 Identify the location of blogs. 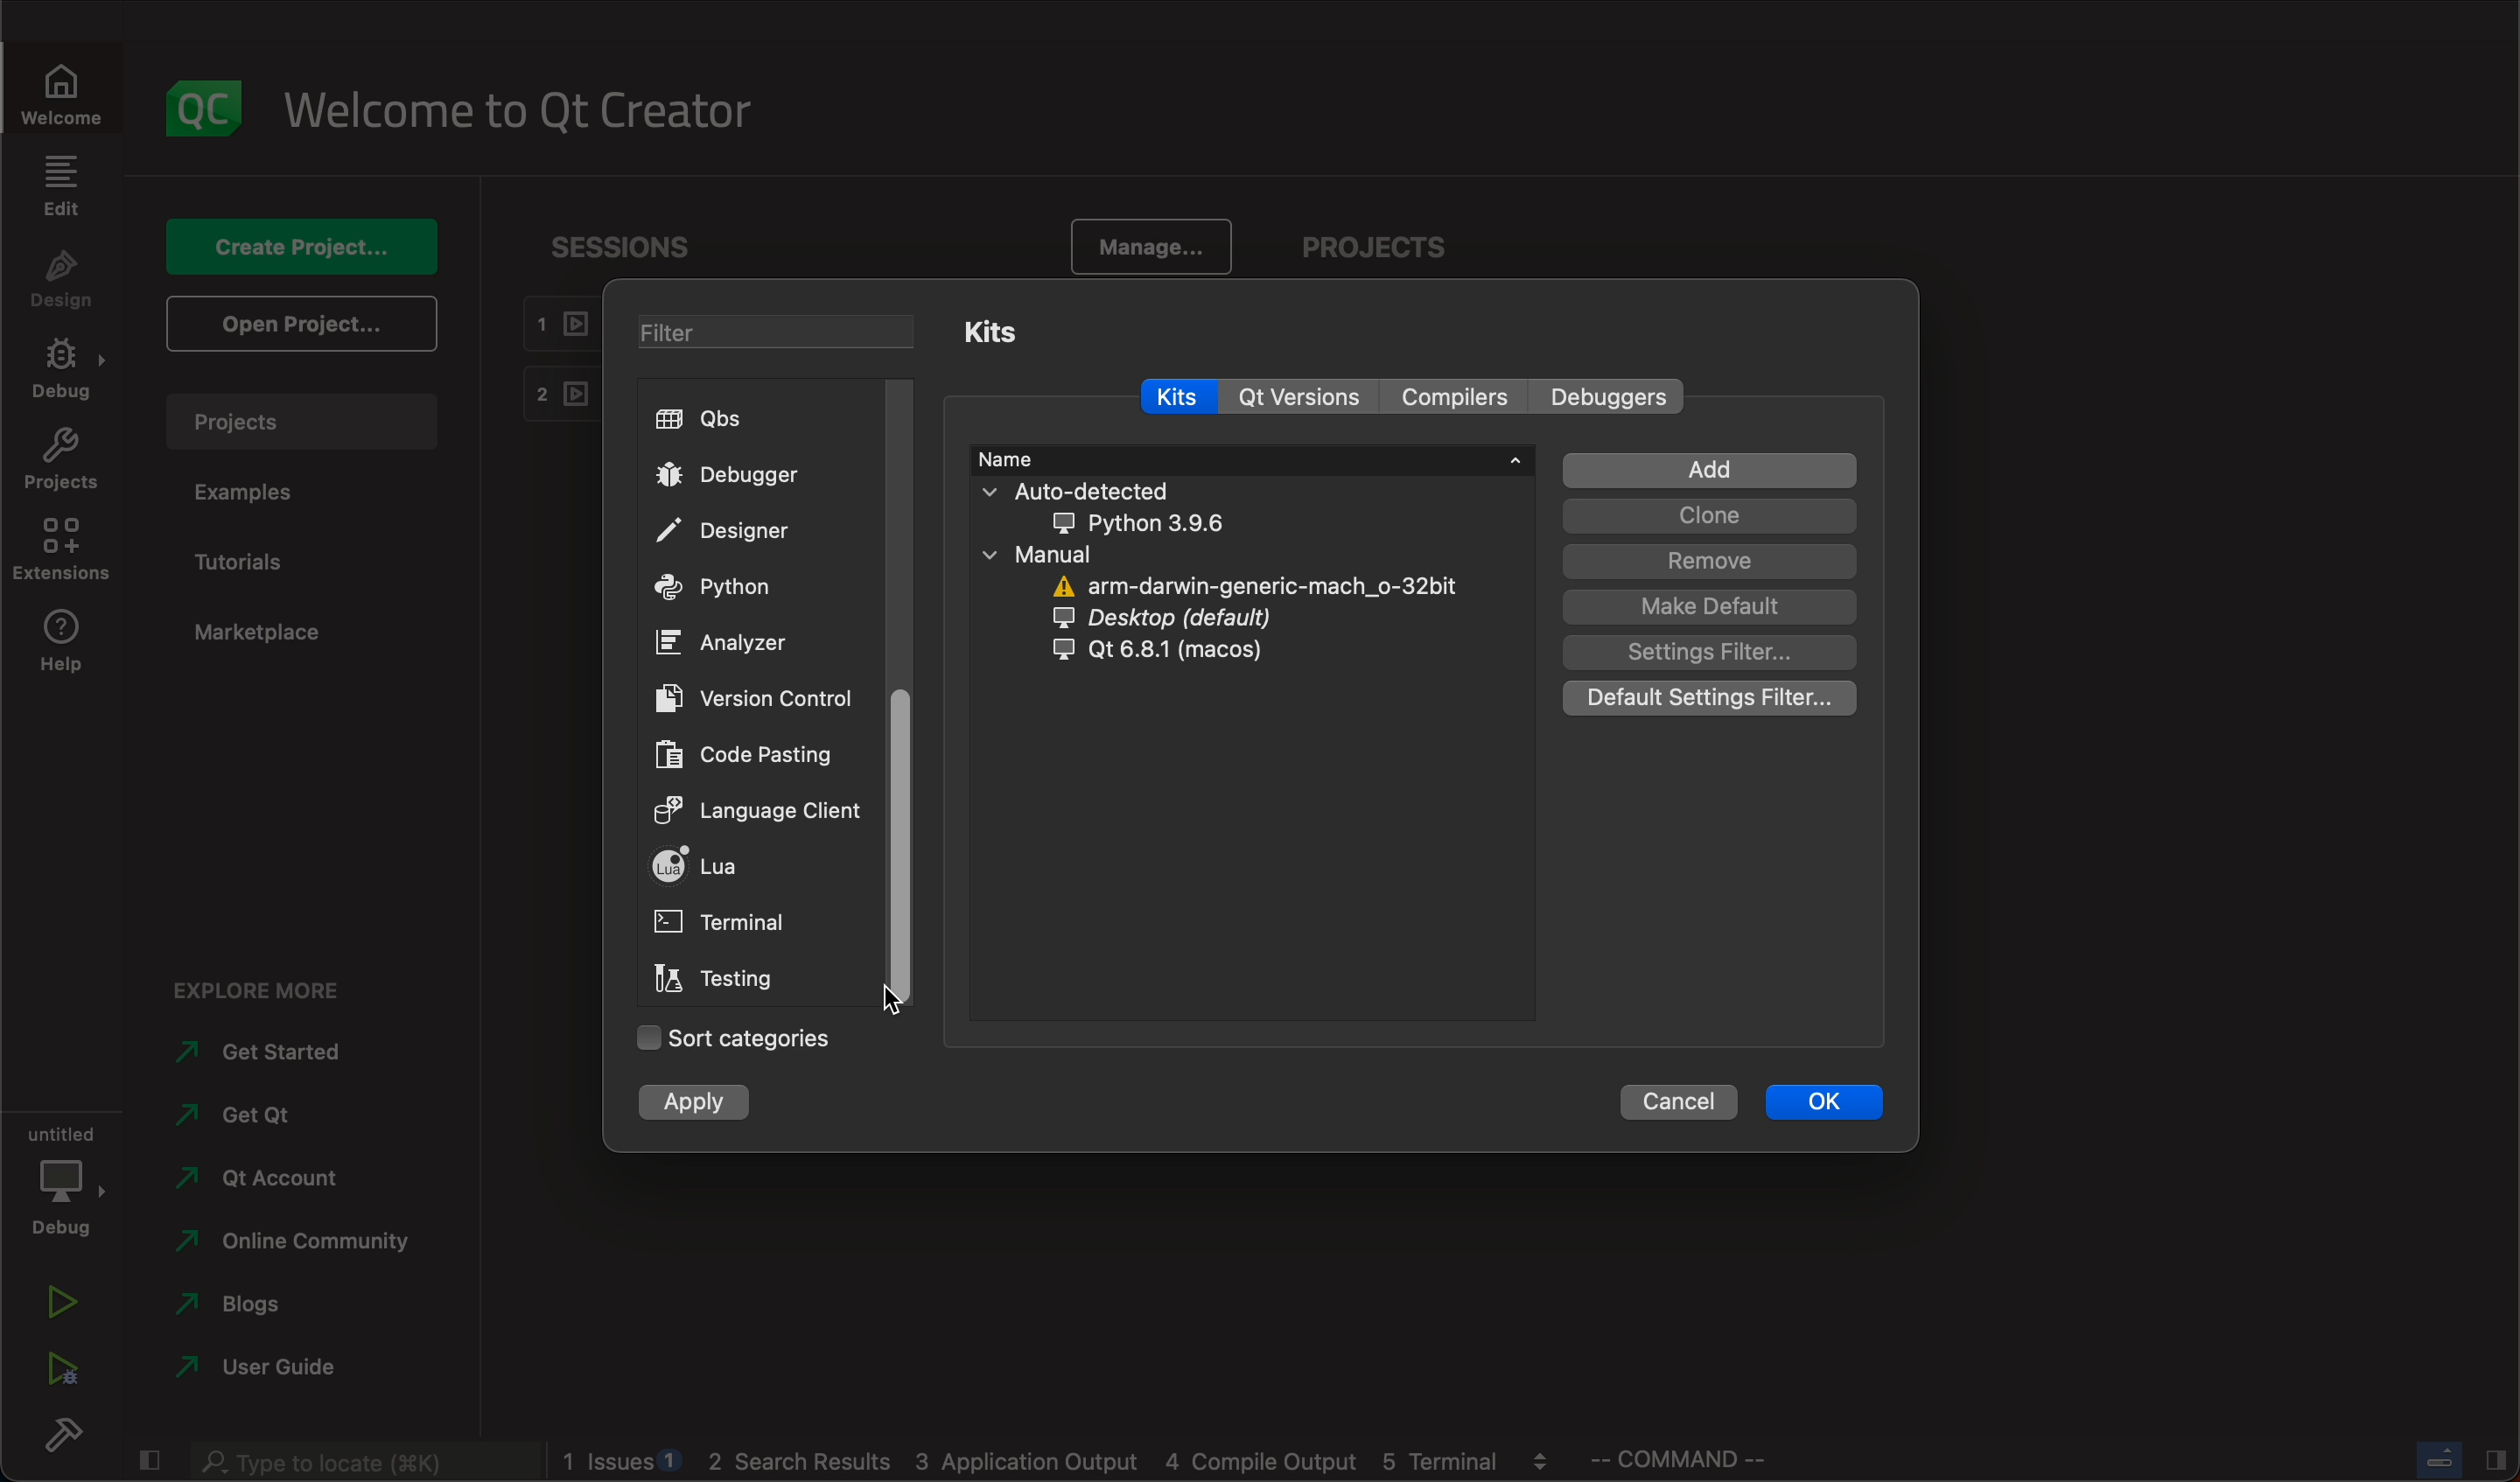
(289, 1306).